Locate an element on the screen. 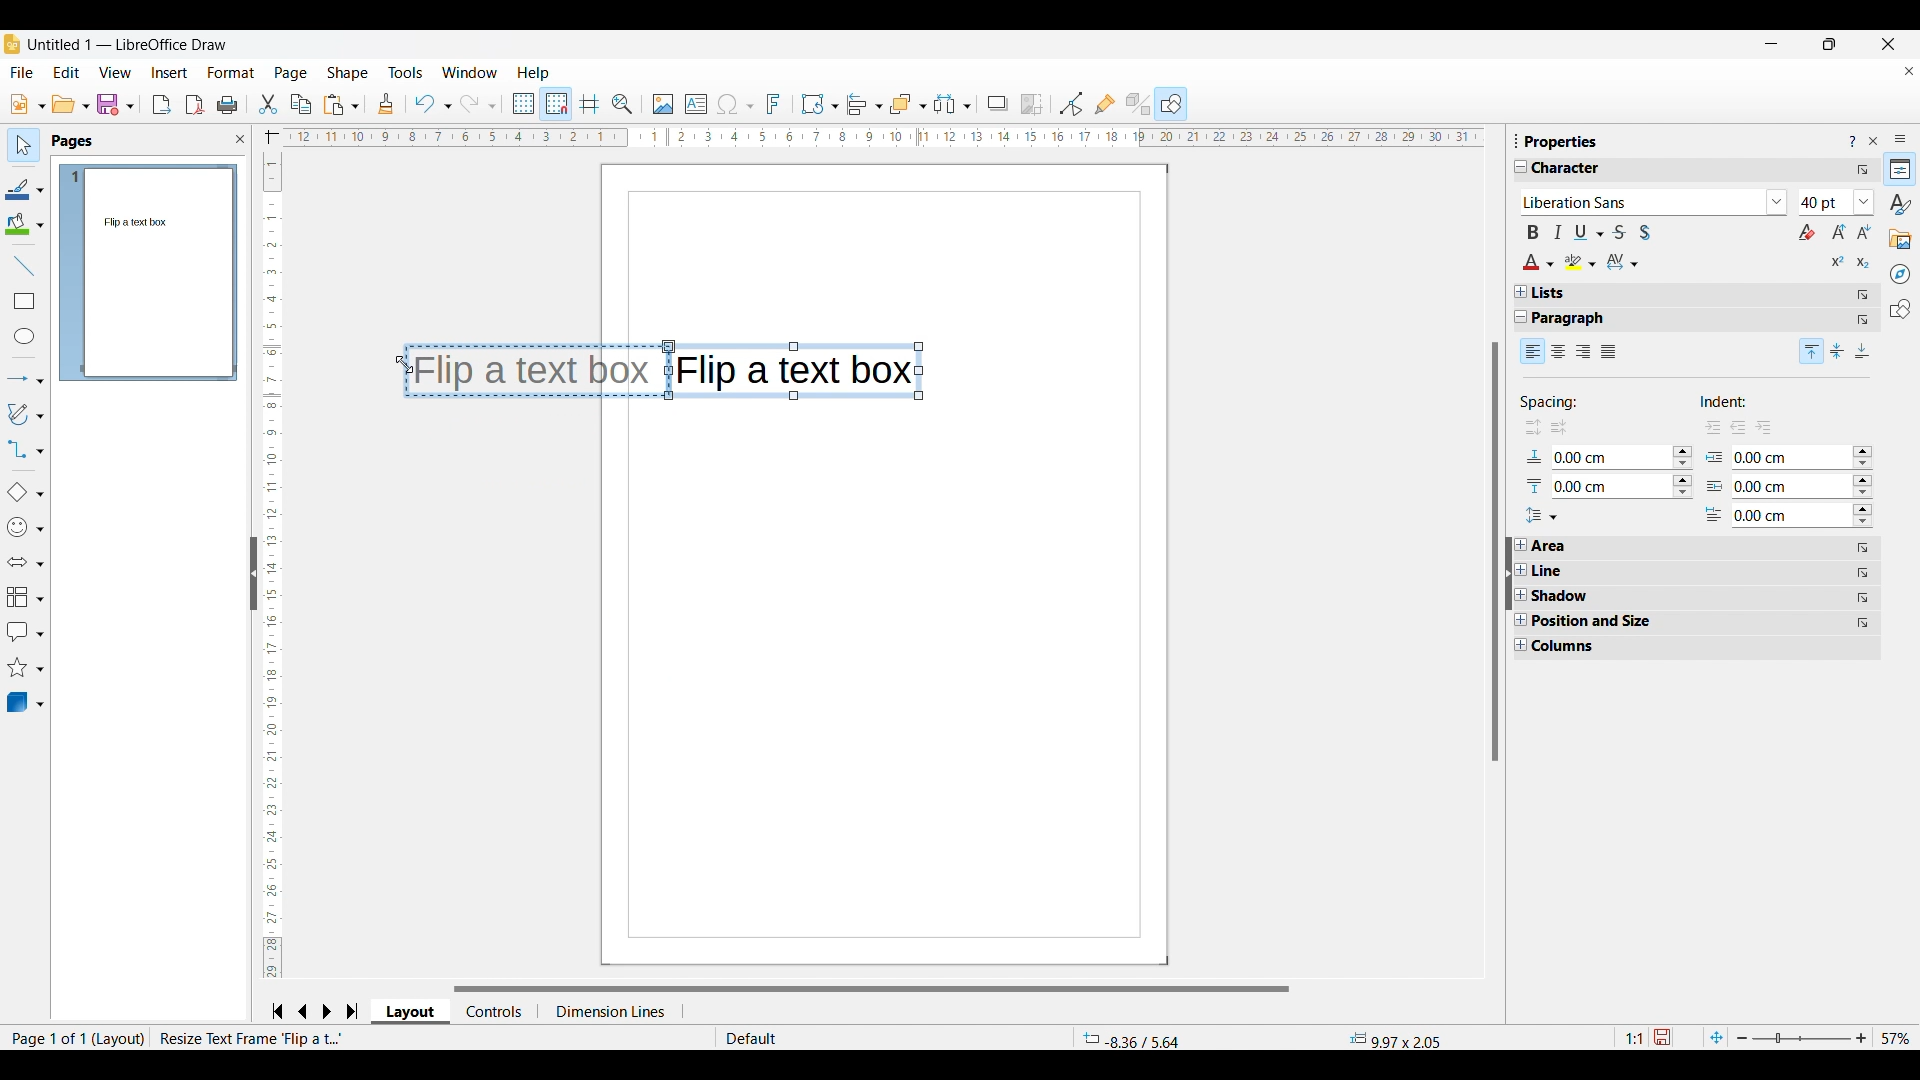  Cursor is located at coordinates (397, 360).